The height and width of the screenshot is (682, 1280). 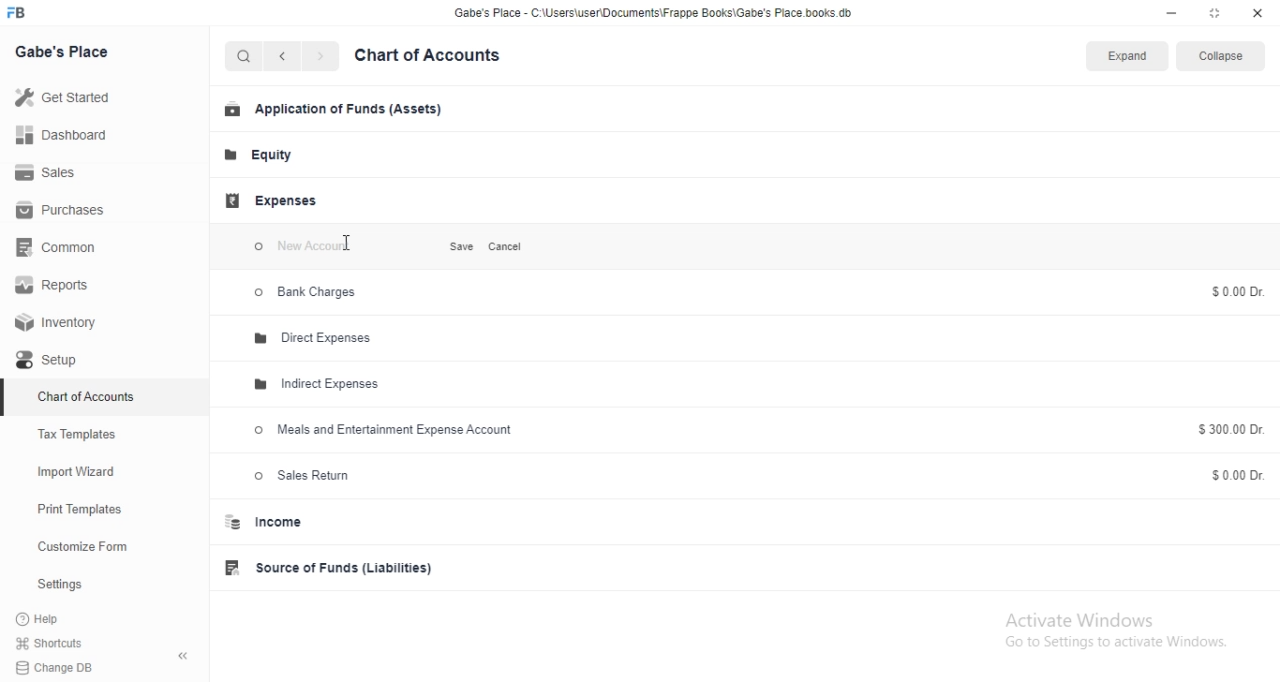 I want to click on Income, so click(x=279, y=524).